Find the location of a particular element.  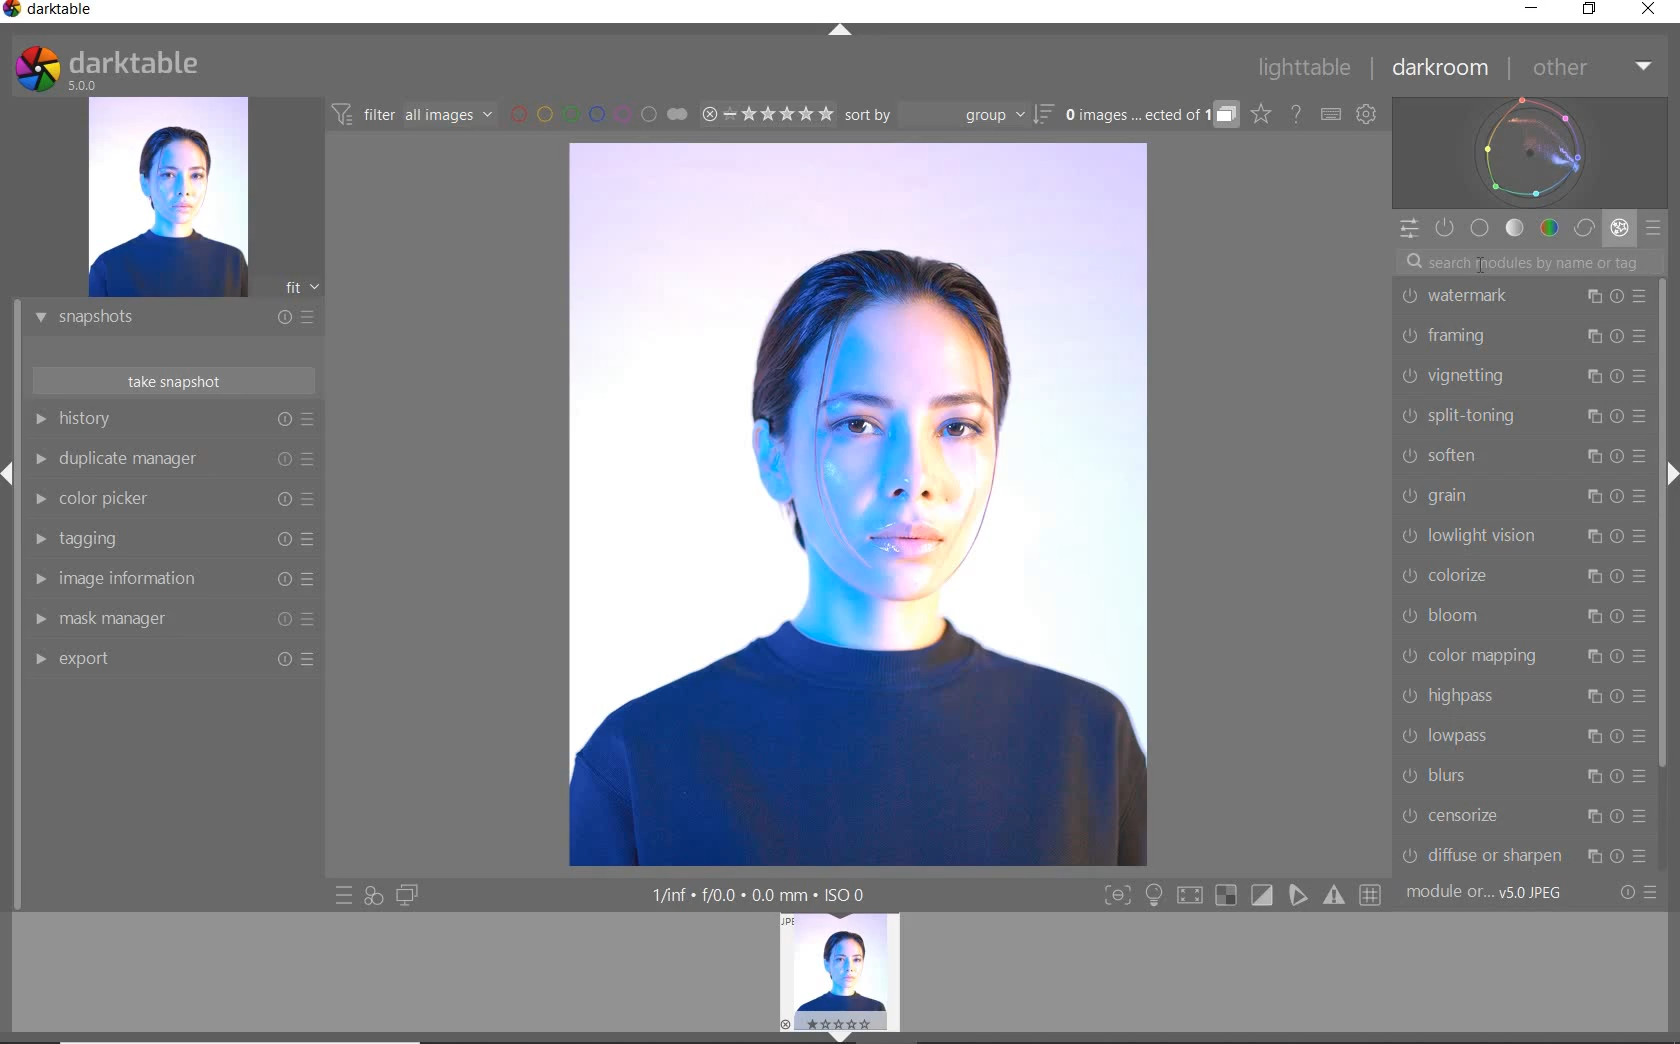

BASE is located at coordinates (1480, 228).